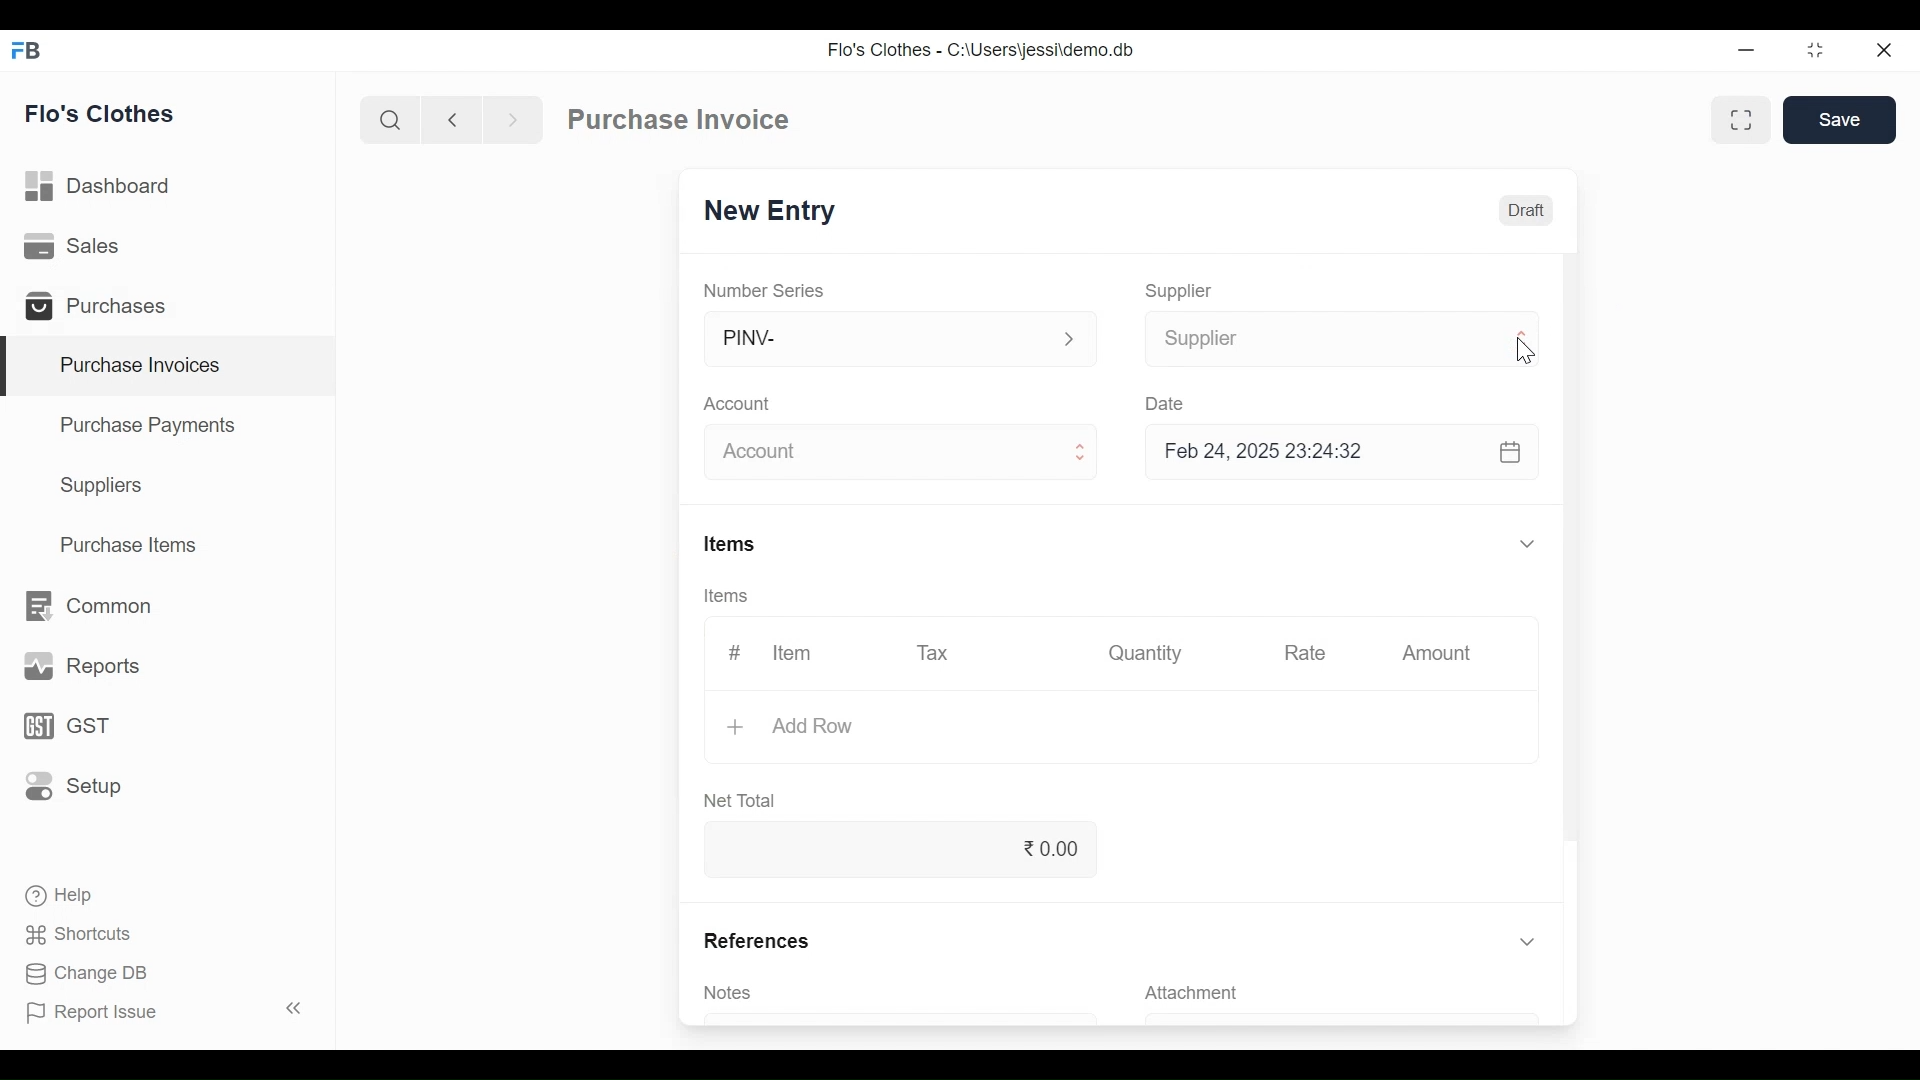 The image size is (1920, 1080). I want to click on Flo's Clothes - C:\Users\jessi\demo.db, so click(984, 48).